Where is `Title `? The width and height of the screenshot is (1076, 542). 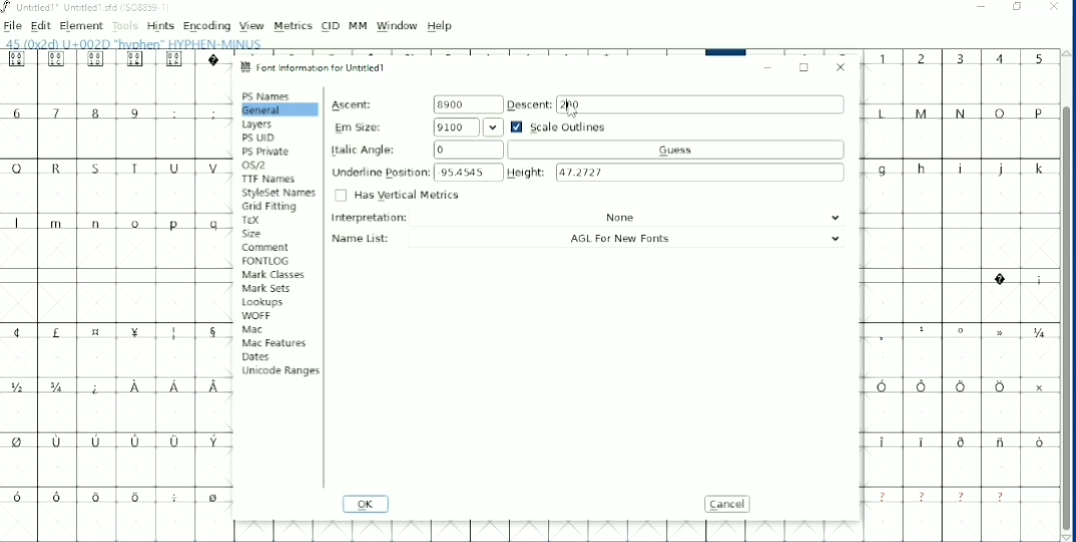
Title  is located at coordinates (89, 8).